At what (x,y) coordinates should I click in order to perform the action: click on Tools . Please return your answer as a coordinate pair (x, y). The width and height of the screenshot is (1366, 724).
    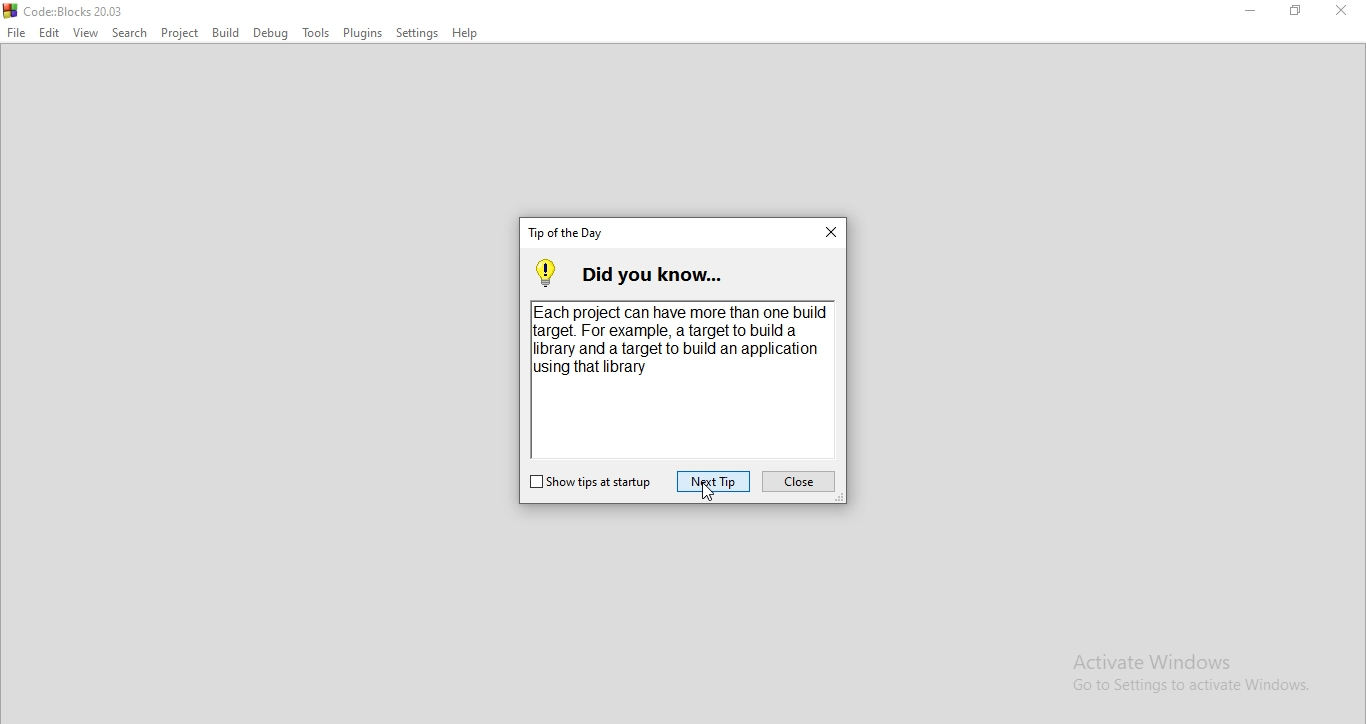
    Looking at the image, I should click on (316, 31).